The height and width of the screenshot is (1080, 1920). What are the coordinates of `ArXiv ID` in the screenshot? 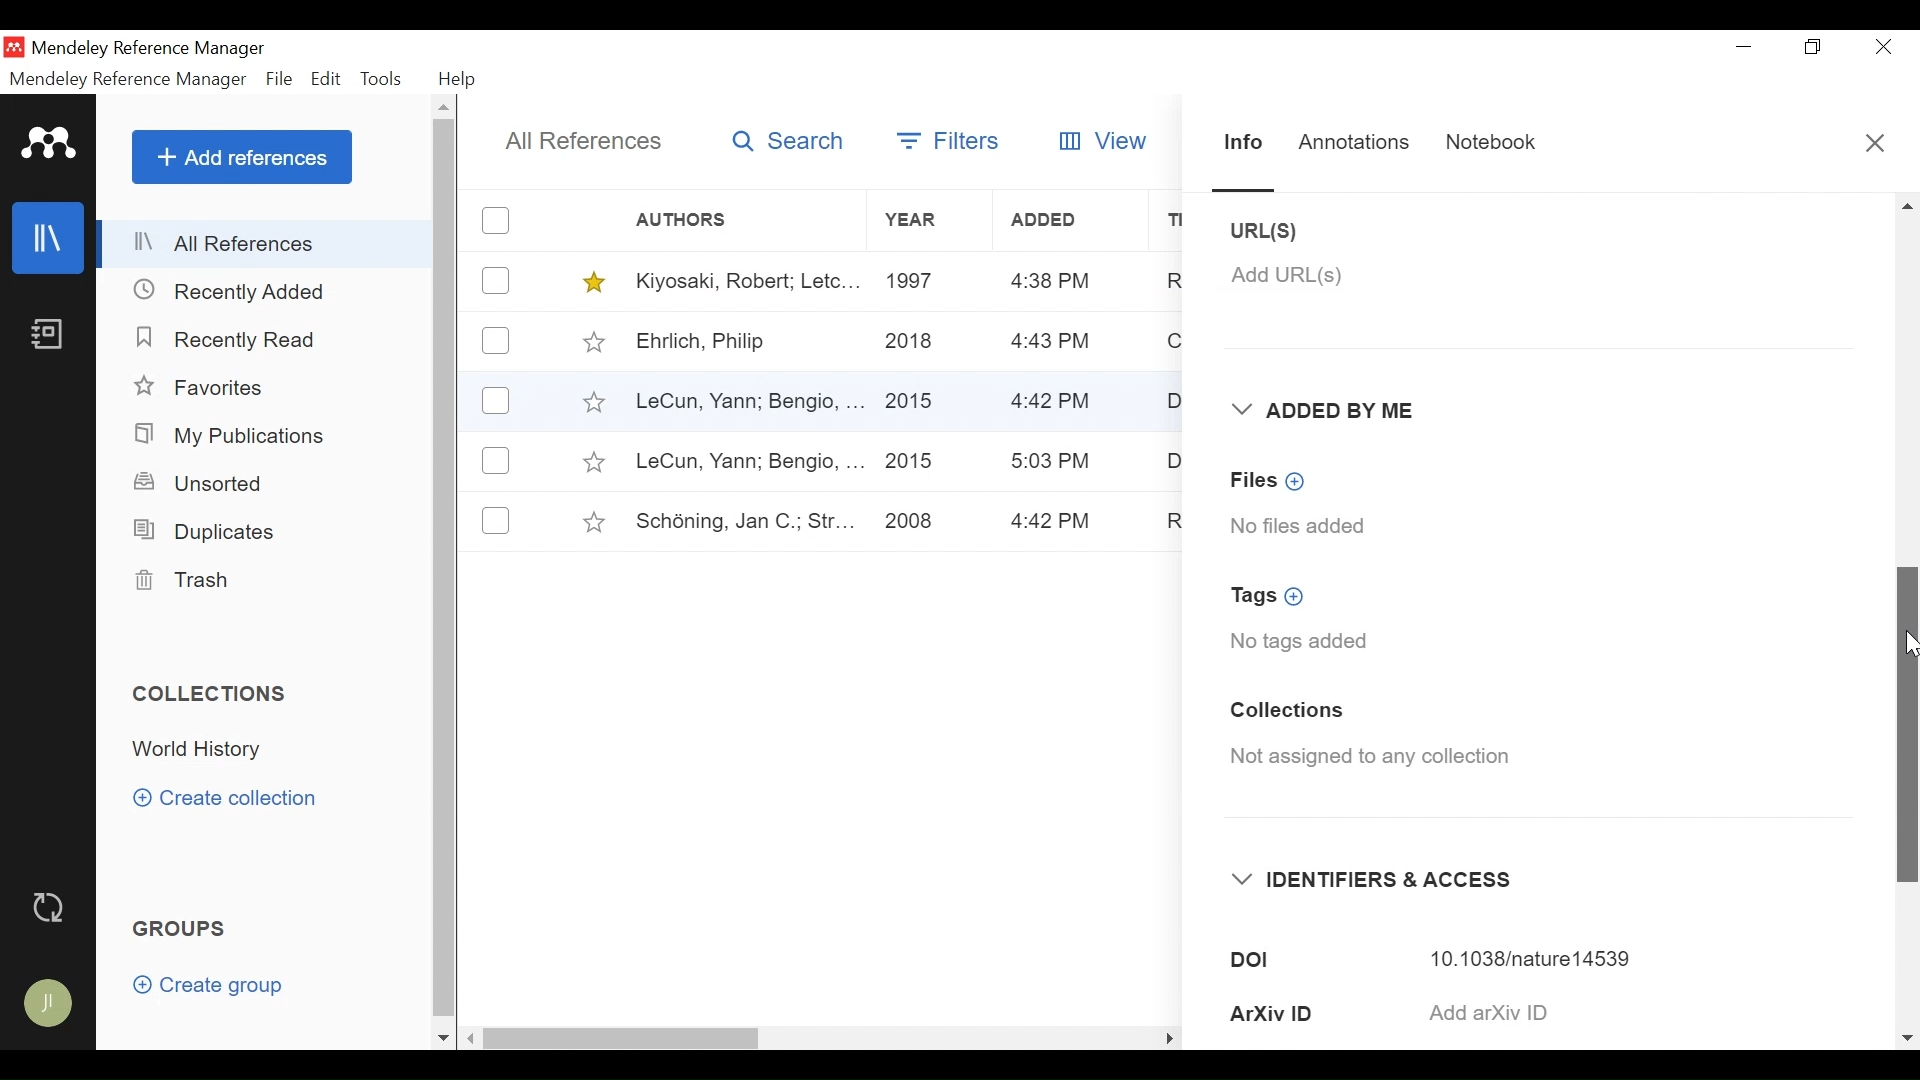 It's located at (1546, 1011).